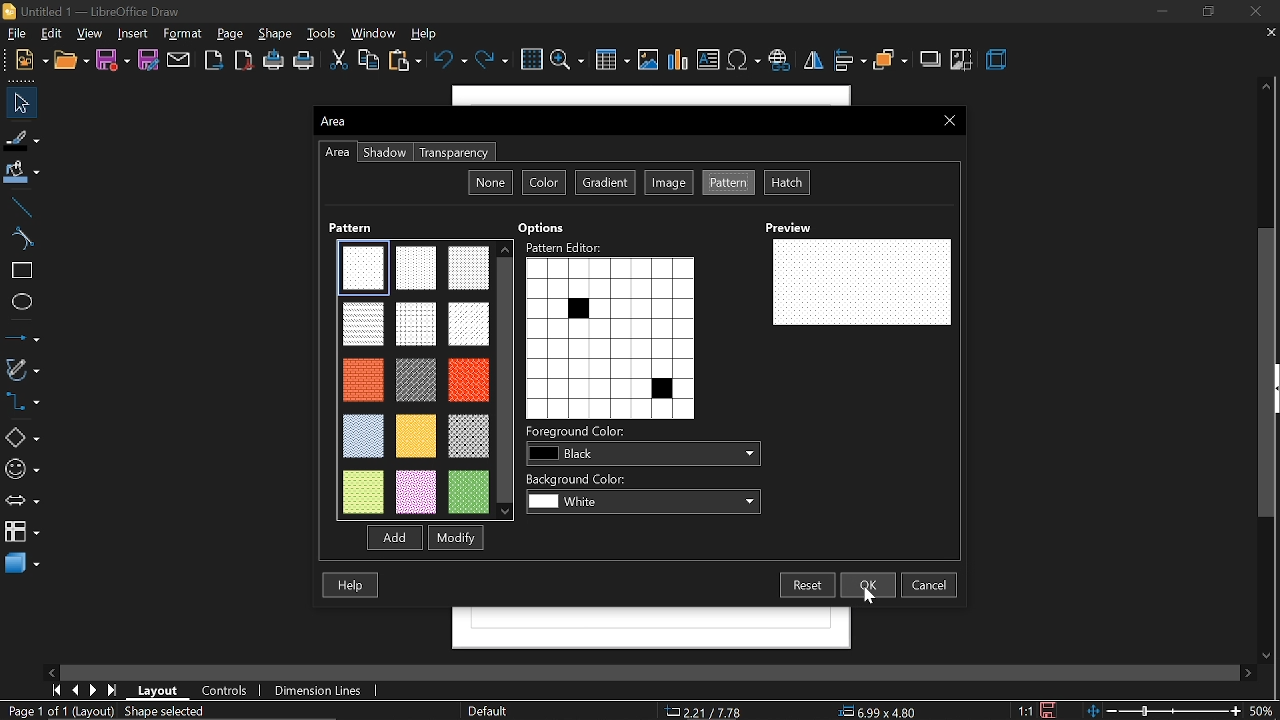 The width and height of the screenshot is (1280, 720). Describe the element at coordinates (668, 184) in the screenshot. I see `image` at that location.